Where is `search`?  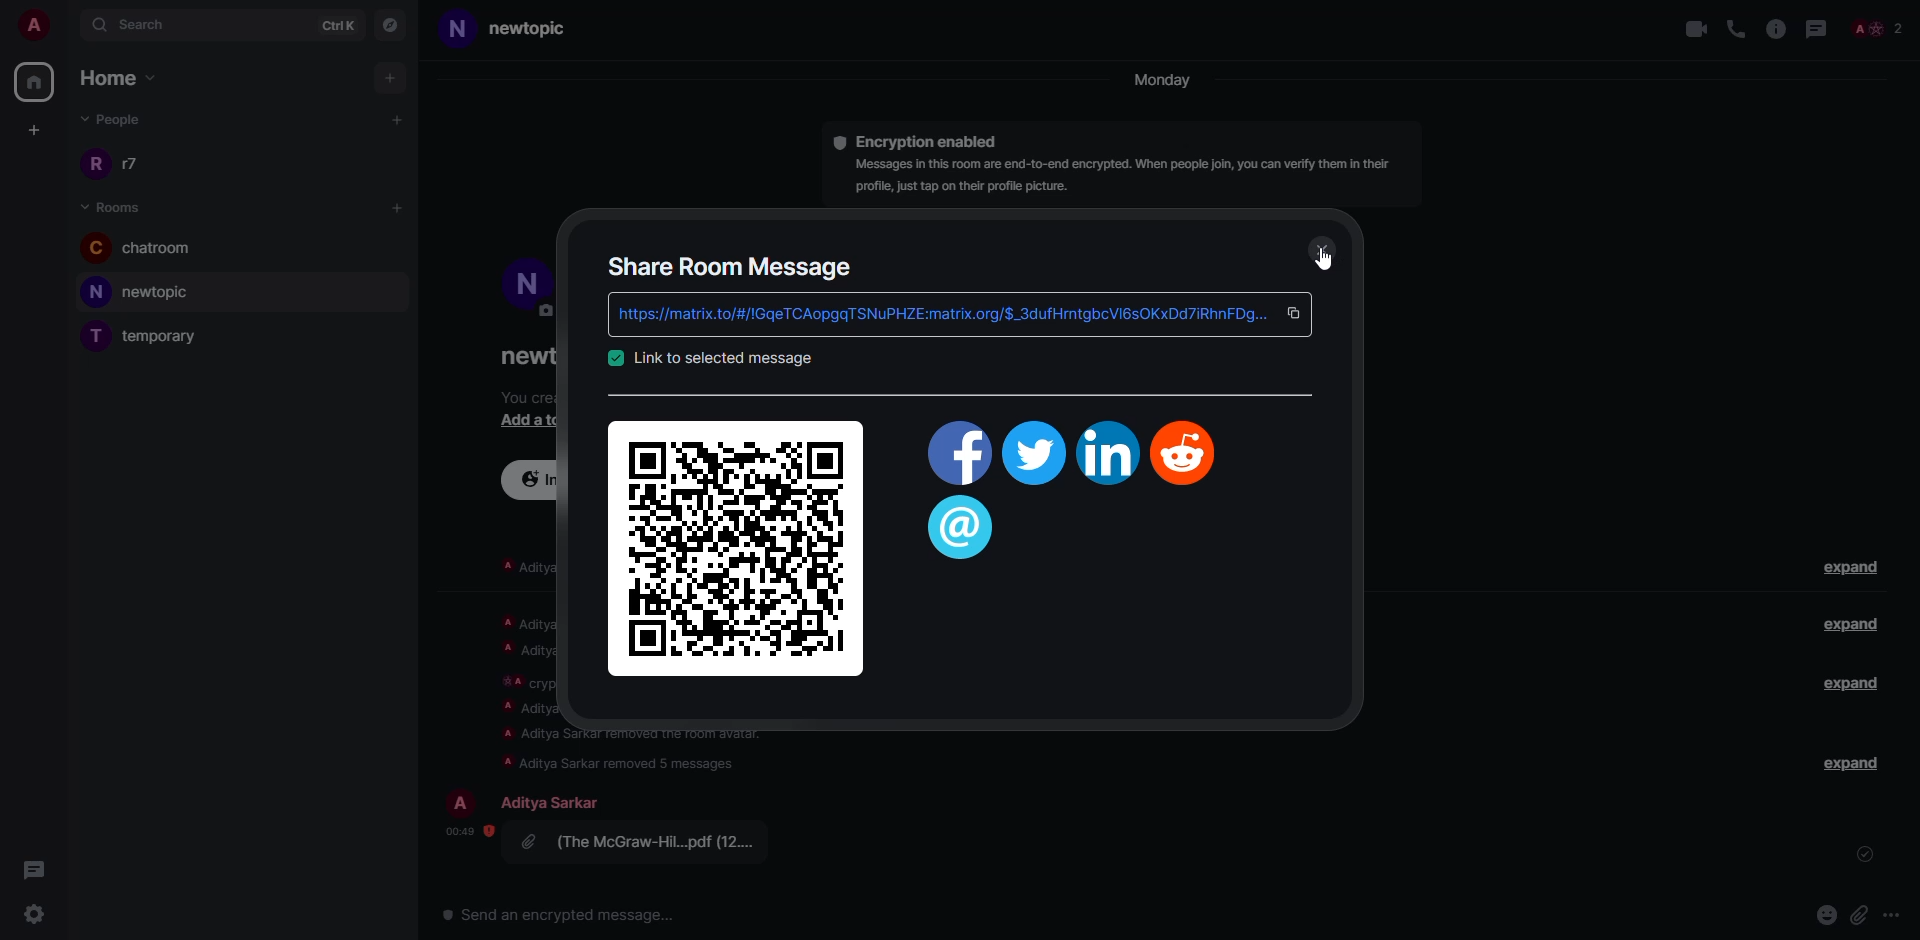
search is located at coordinates (134, 23).